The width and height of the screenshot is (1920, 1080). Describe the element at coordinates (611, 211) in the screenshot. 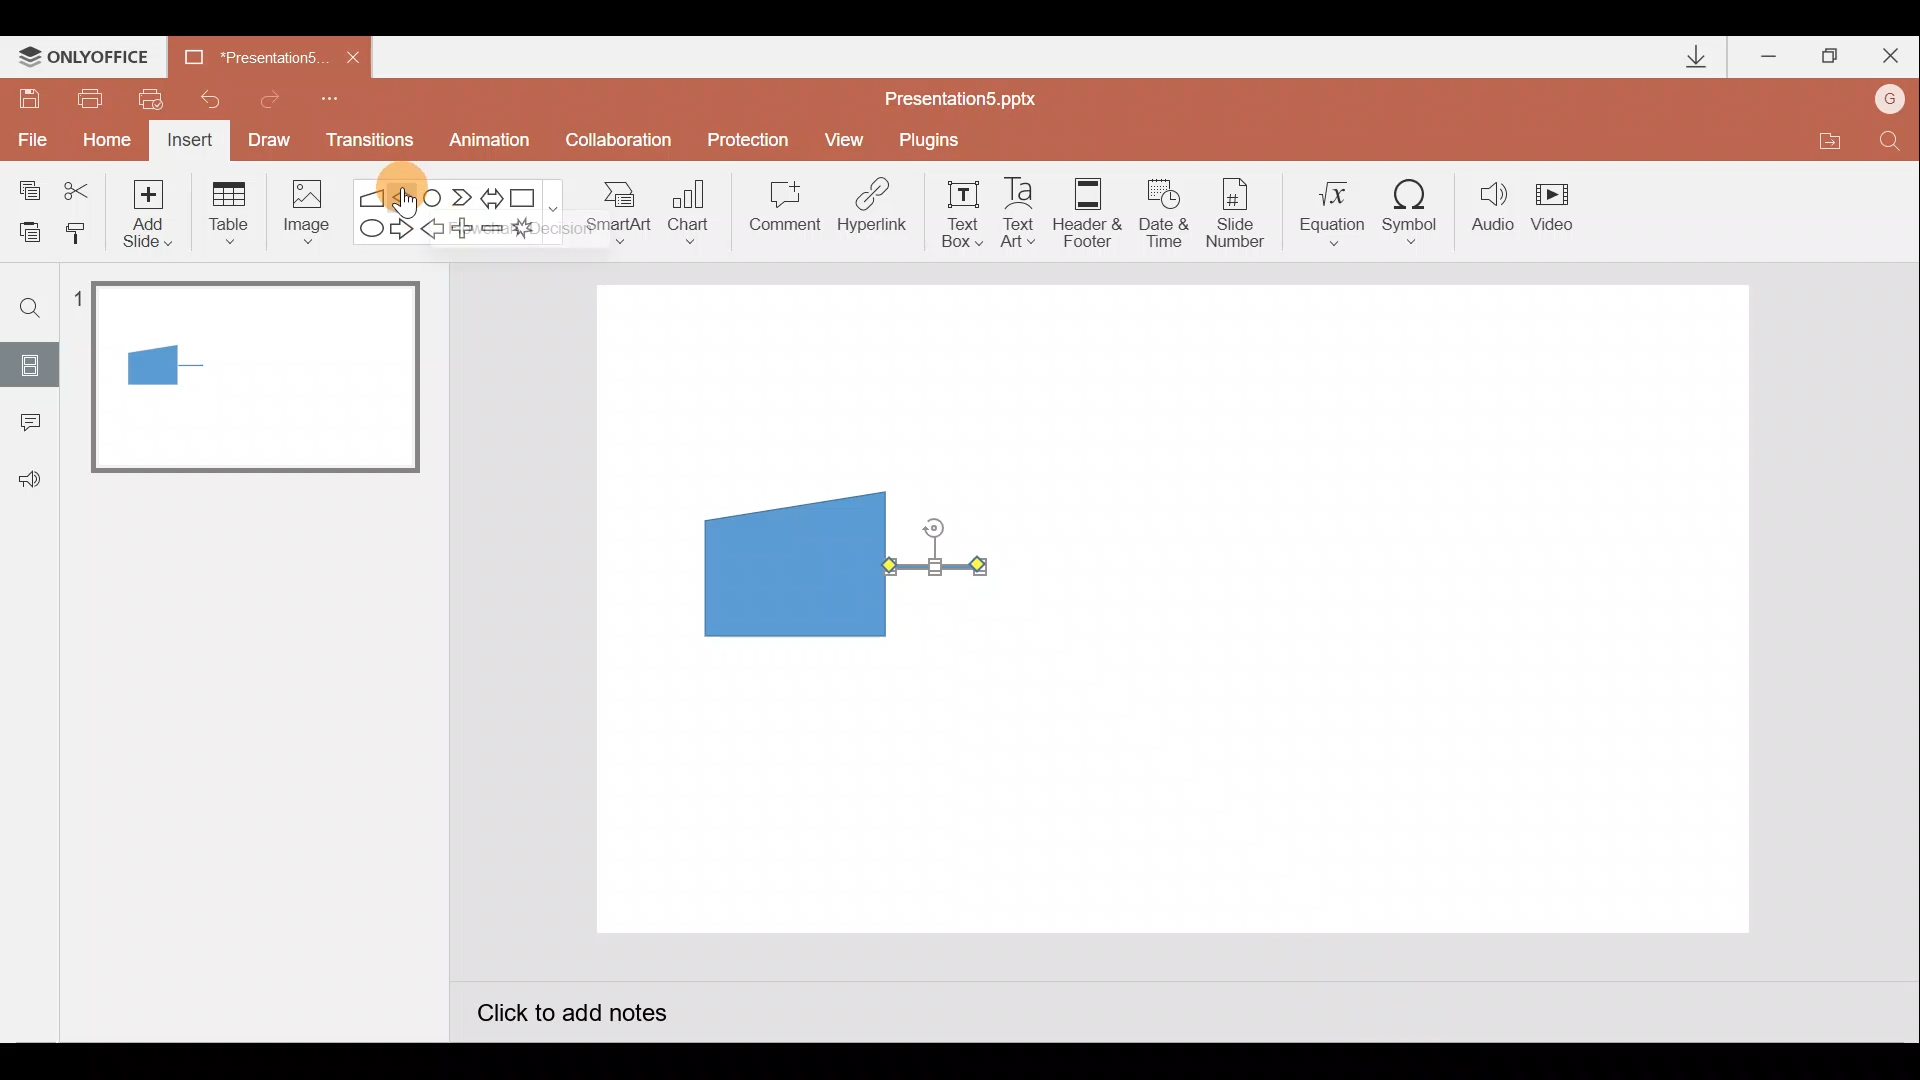

I see `SmartArt` at that location.